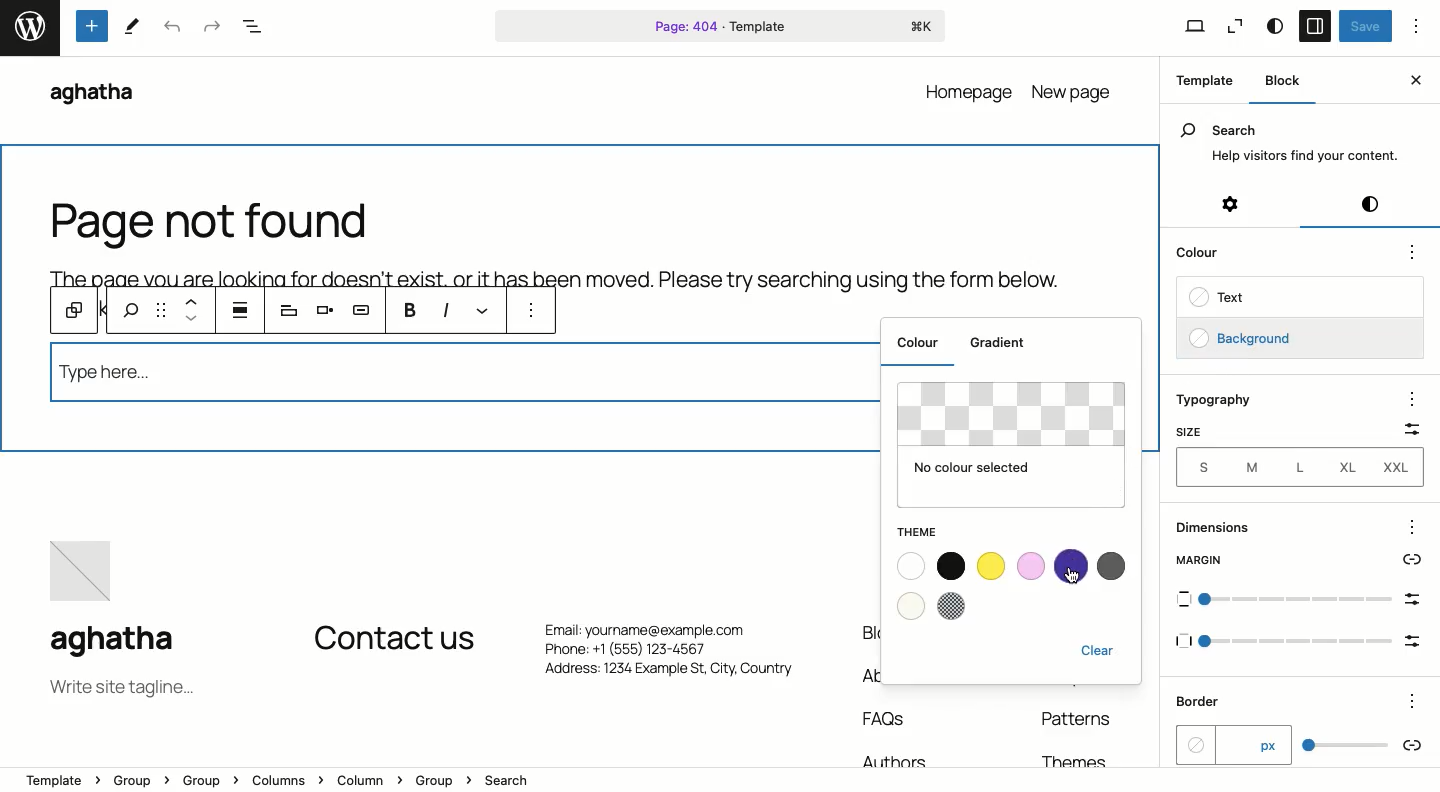 The height and width of the screenshot is (792, 1440). What do you see at coordinates (1201, 256) in the screenshot?
I see `Color` at bounding box center [1201, 256].